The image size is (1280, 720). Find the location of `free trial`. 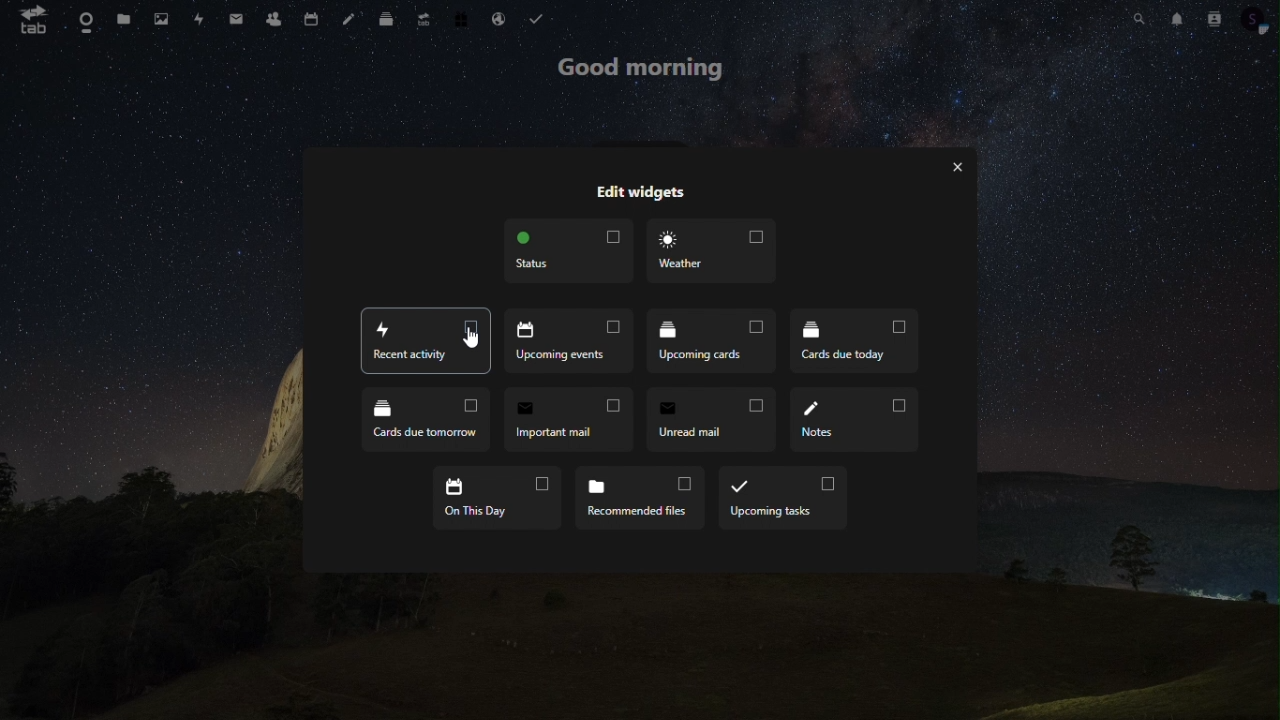

free trial is located at coordinates (463, 17).